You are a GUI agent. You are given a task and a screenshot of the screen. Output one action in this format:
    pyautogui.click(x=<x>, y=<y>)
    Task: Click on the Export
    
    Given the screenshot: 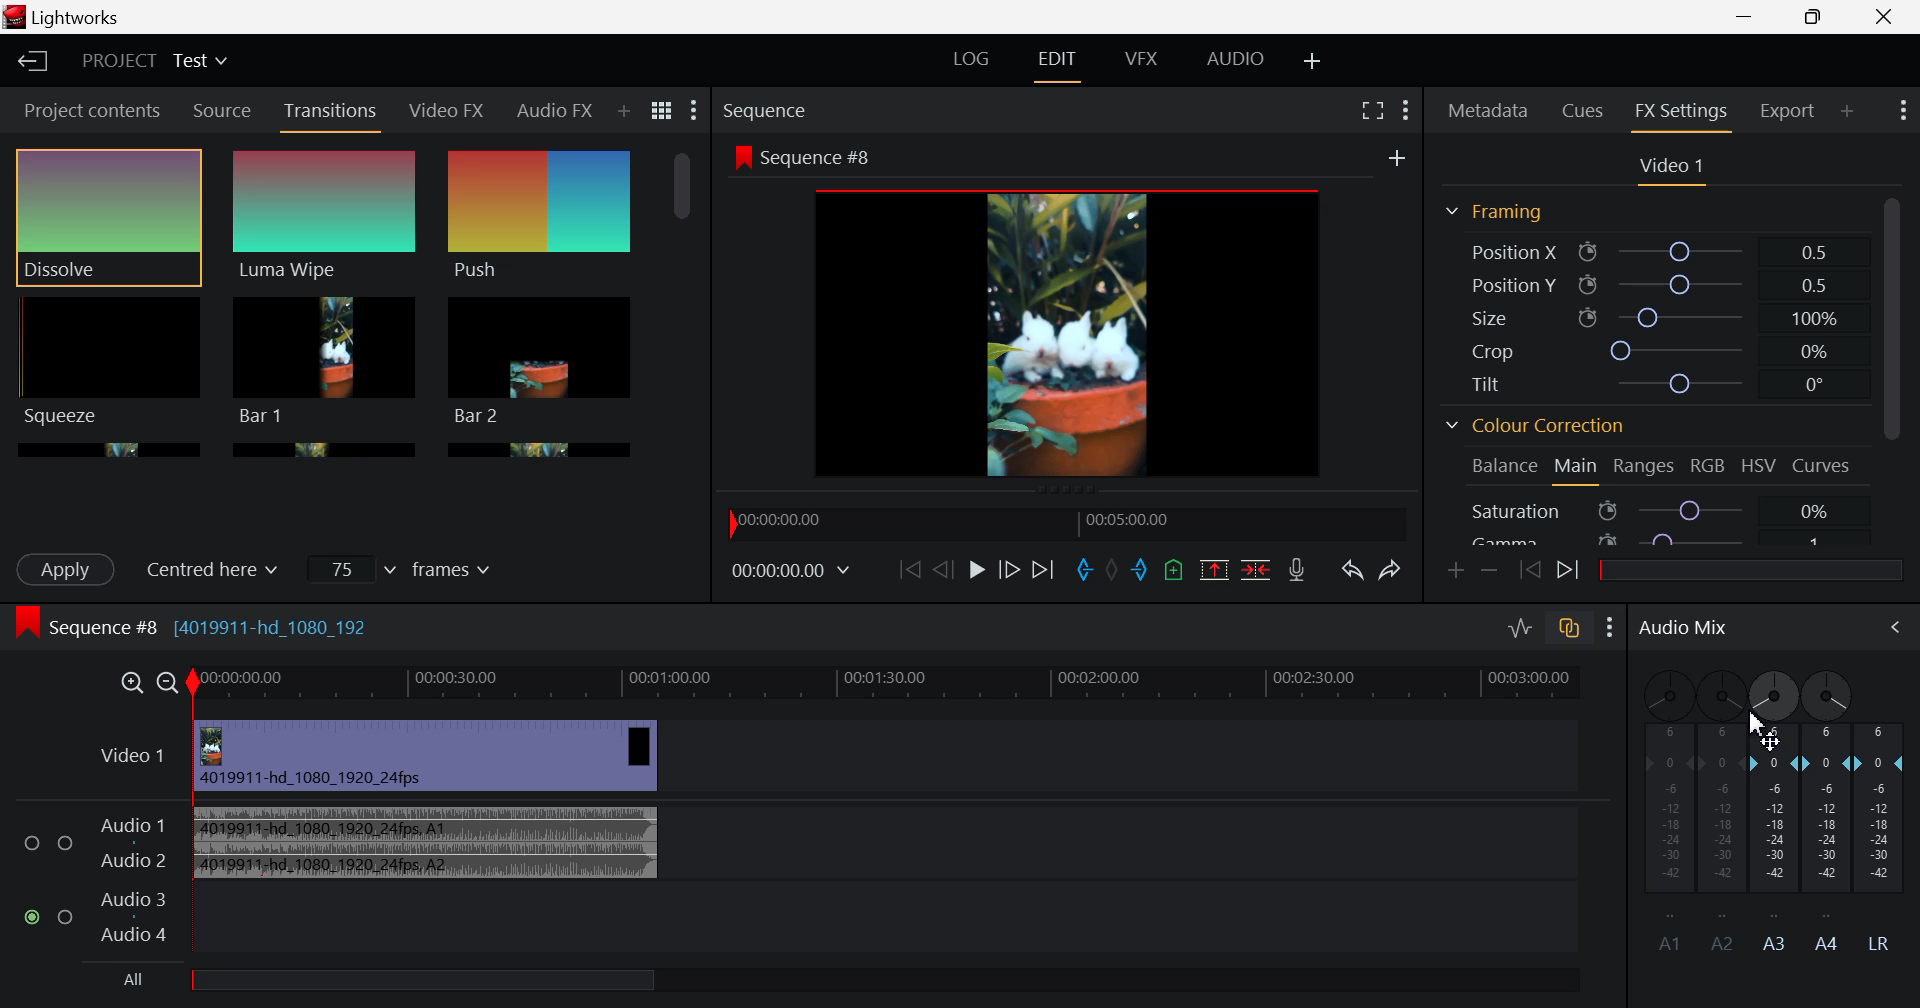 What is the action you would take?
    pyautogui.click(x=1788, y=111)
    